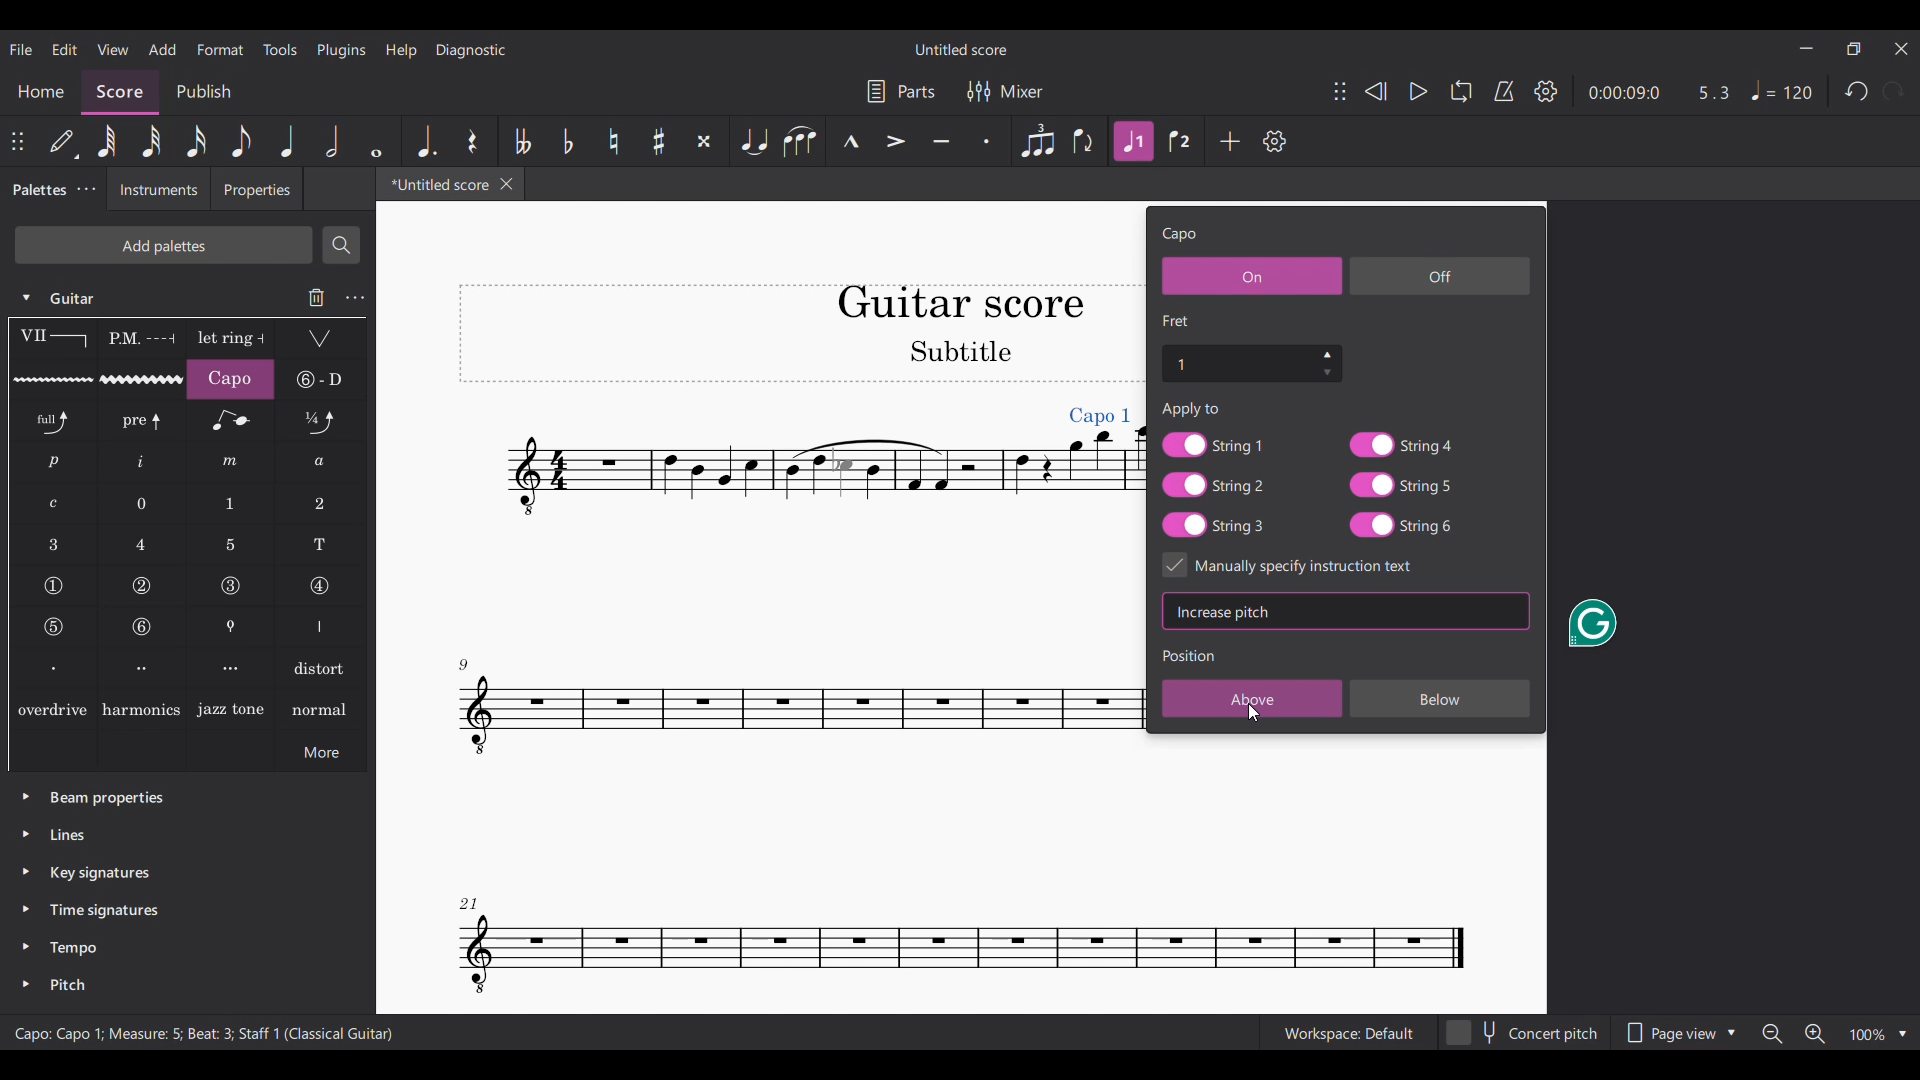  What do you see at coordinates (1175, 564) in the screenshot?
I see `Indicates toggle on` at bounding box center [1175, 564].